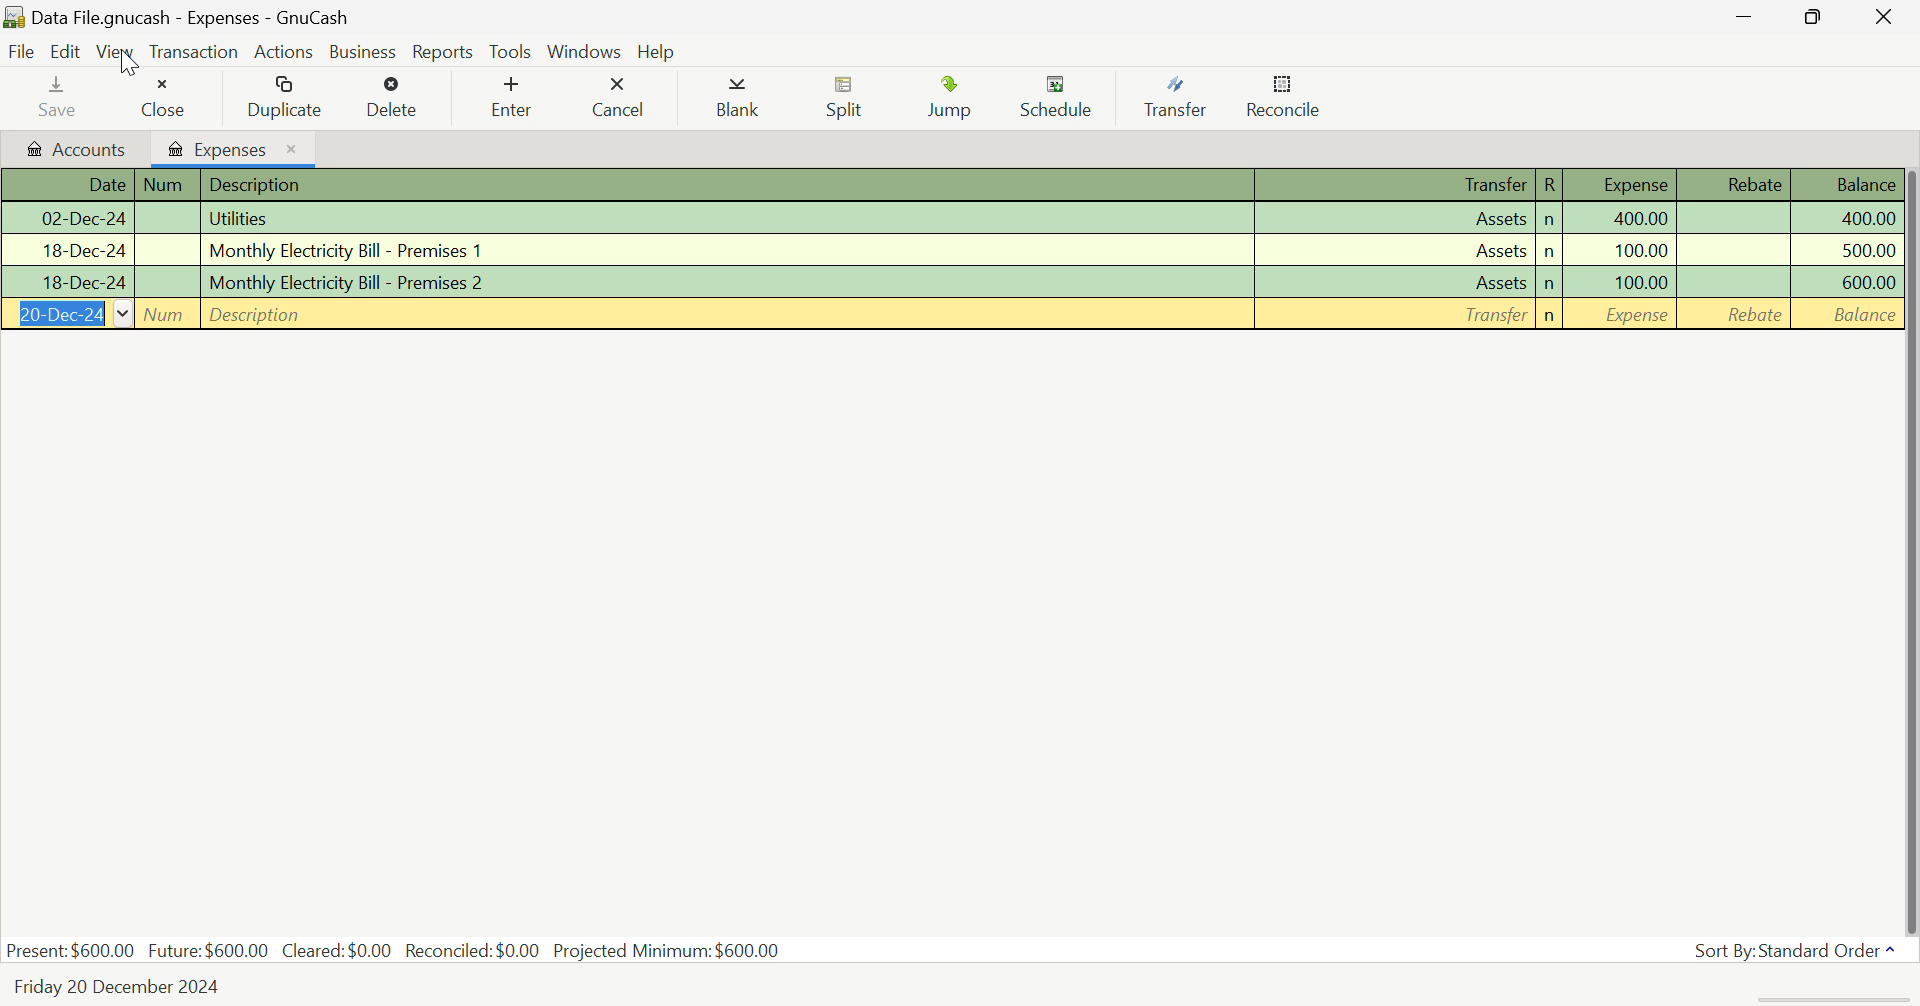 Image resolution: width=1920 pixels, height=1006 pixels. I want to click on Amount, so click(1844, 284).